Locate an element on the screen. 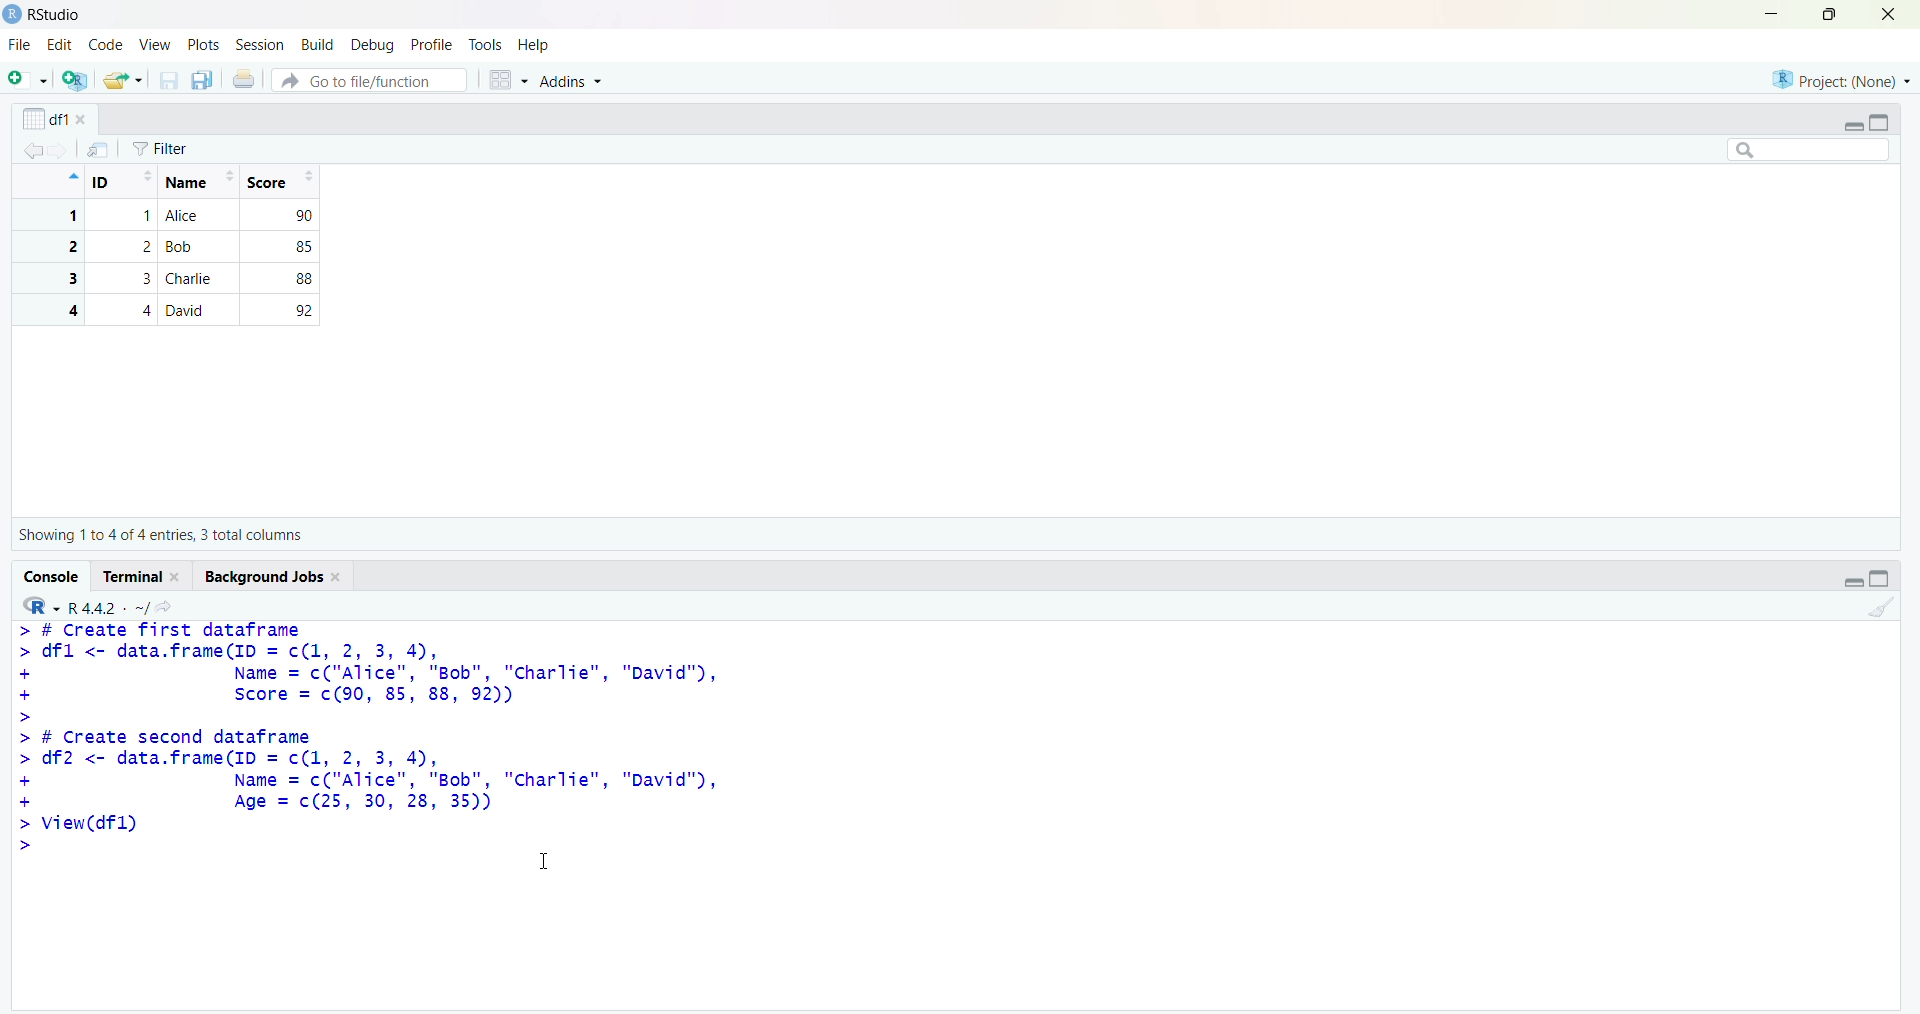 The image size is (1920, 1014). toggle full view is located at coordinates (1878, 123).